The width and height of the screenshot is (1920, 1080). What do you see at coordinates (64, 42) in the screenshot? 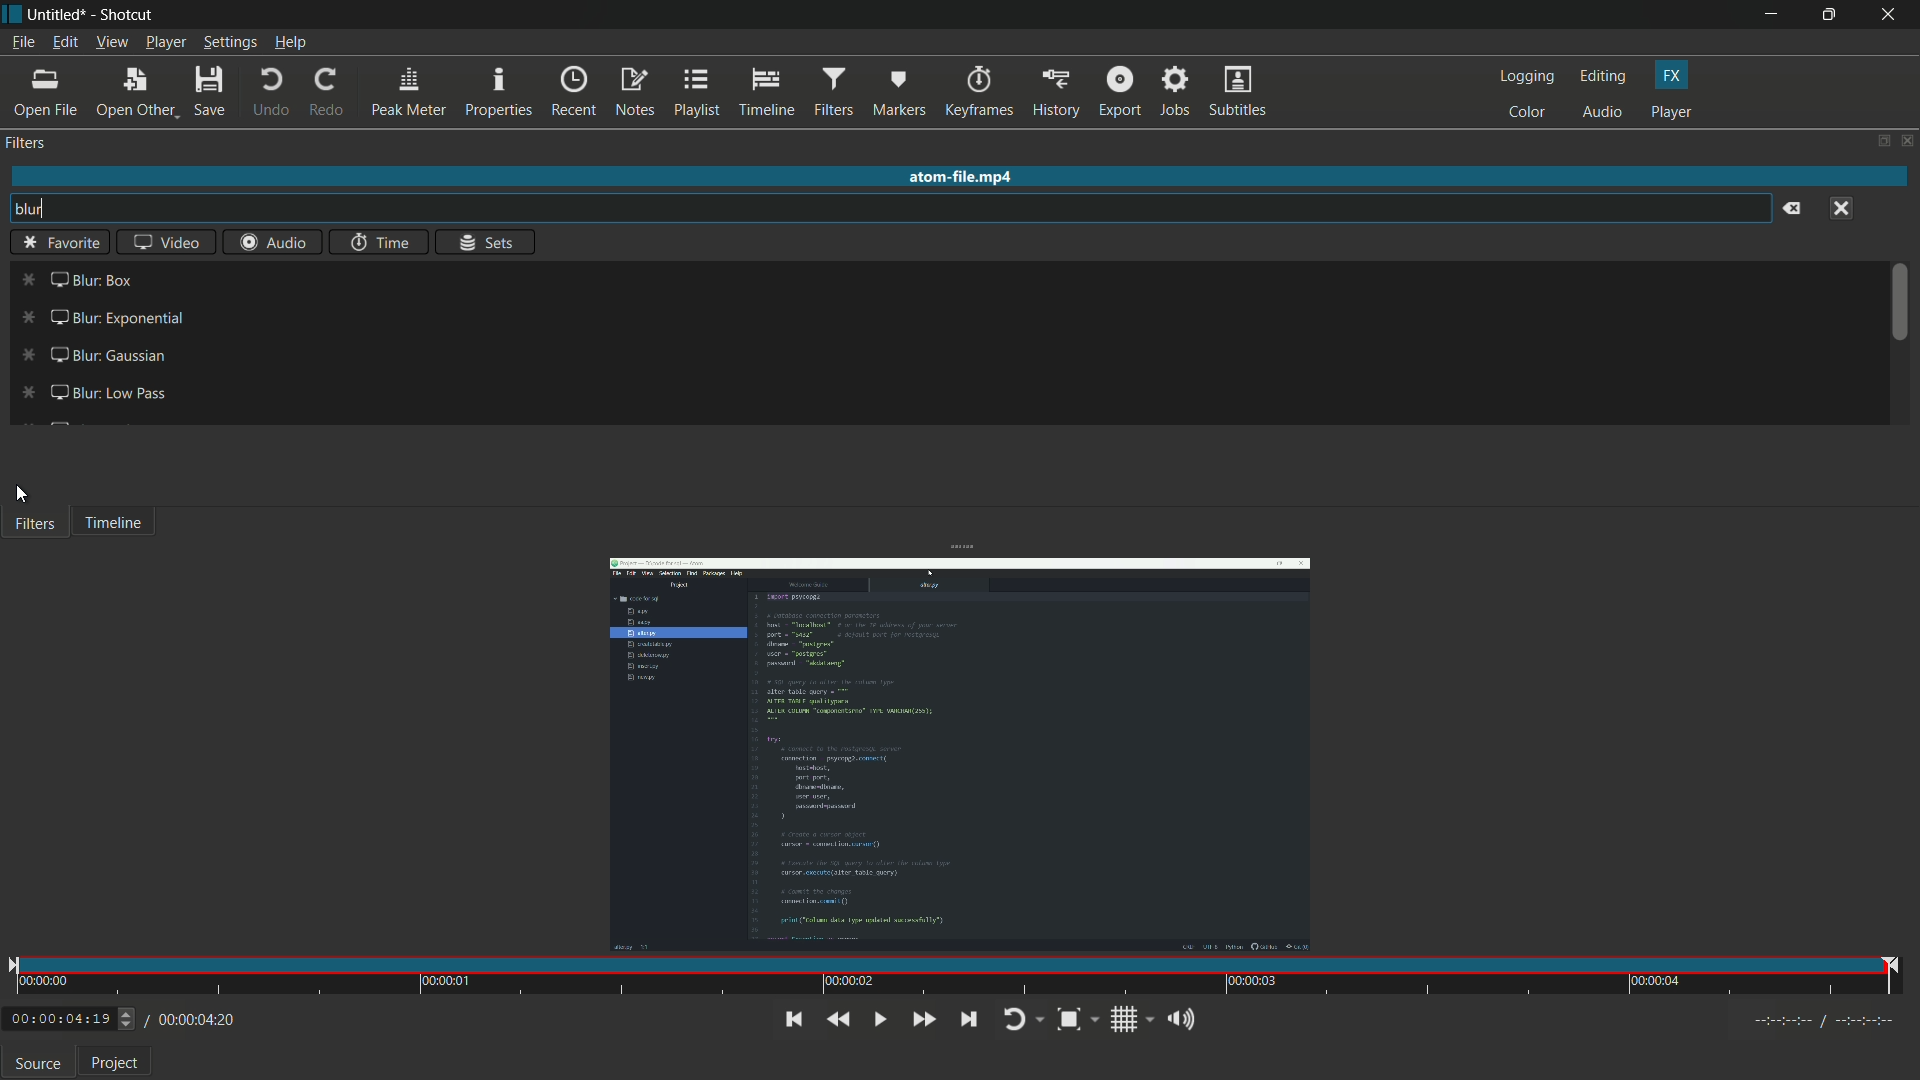
I see `edit menu` at bounding box center [64, 42].